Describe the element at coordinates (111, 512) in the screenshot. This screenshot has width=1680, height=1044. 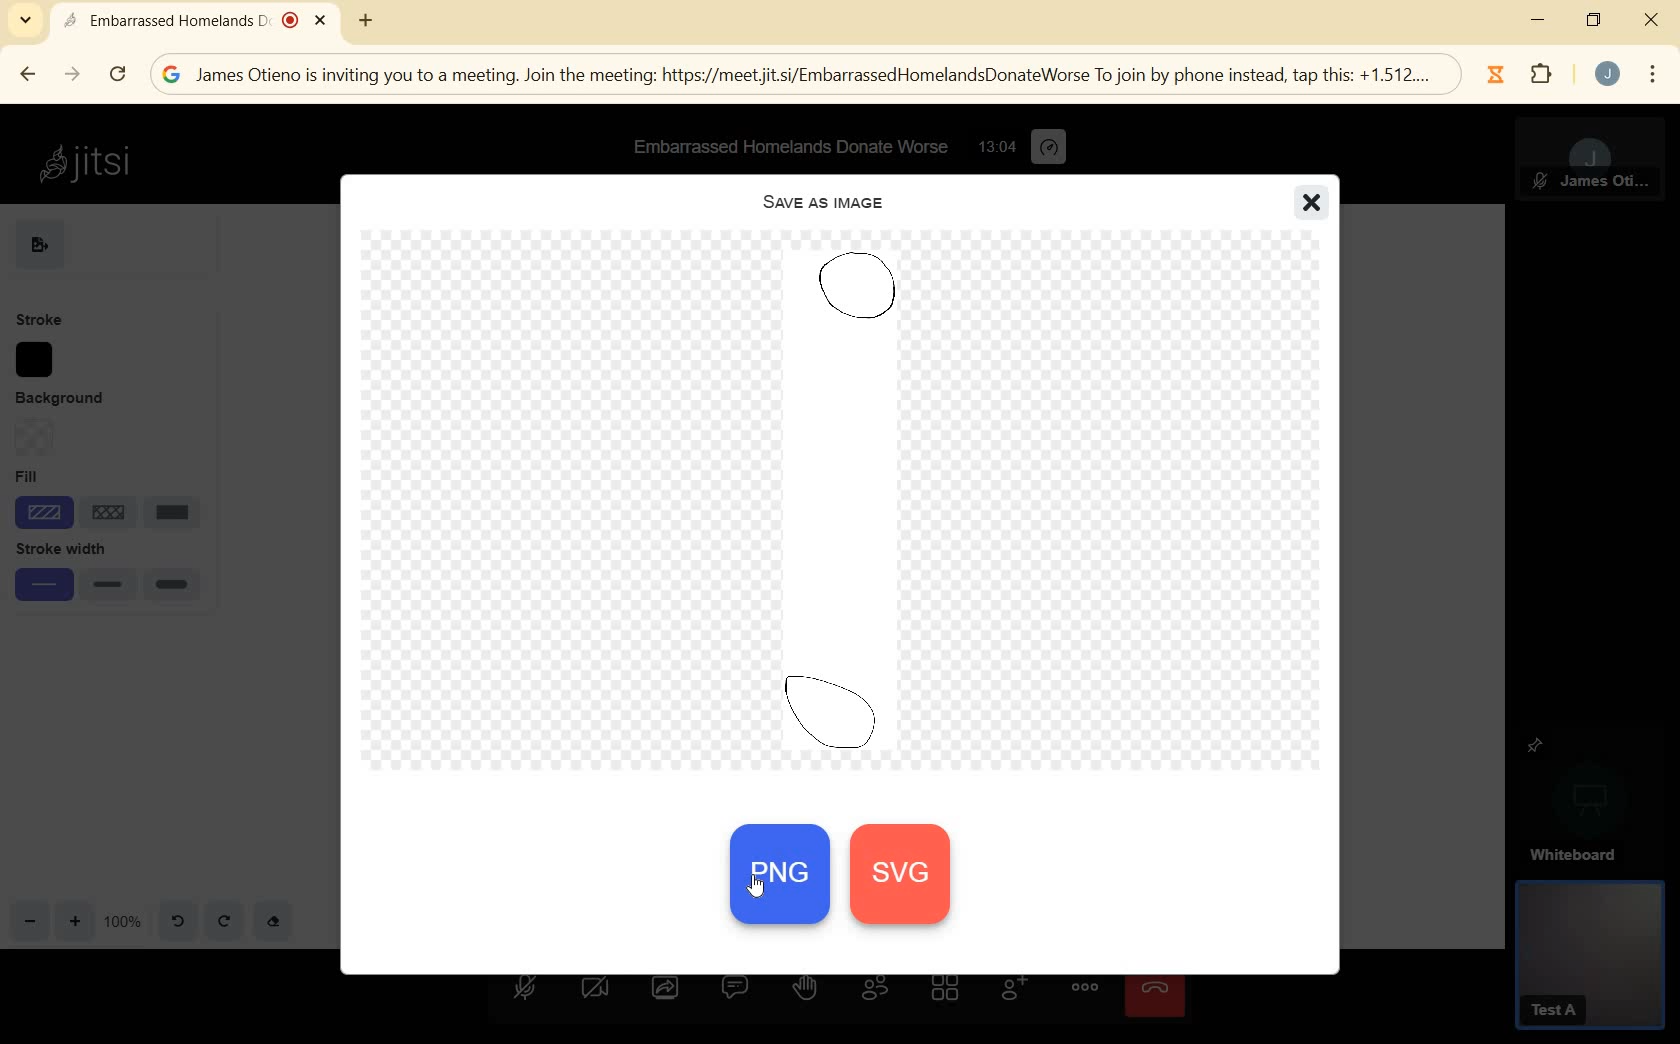
I see `line` at that location.